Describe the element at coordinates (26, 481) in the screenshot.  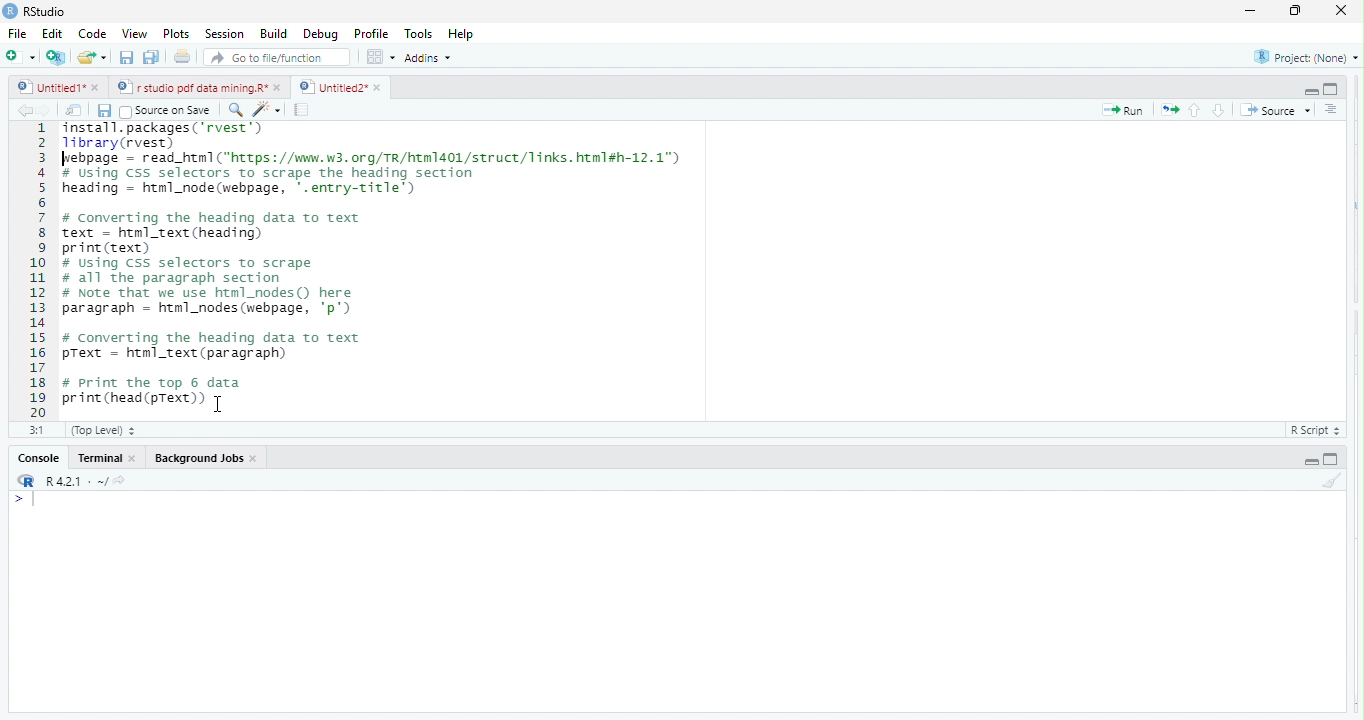
I see `rs studio logo` at that location.